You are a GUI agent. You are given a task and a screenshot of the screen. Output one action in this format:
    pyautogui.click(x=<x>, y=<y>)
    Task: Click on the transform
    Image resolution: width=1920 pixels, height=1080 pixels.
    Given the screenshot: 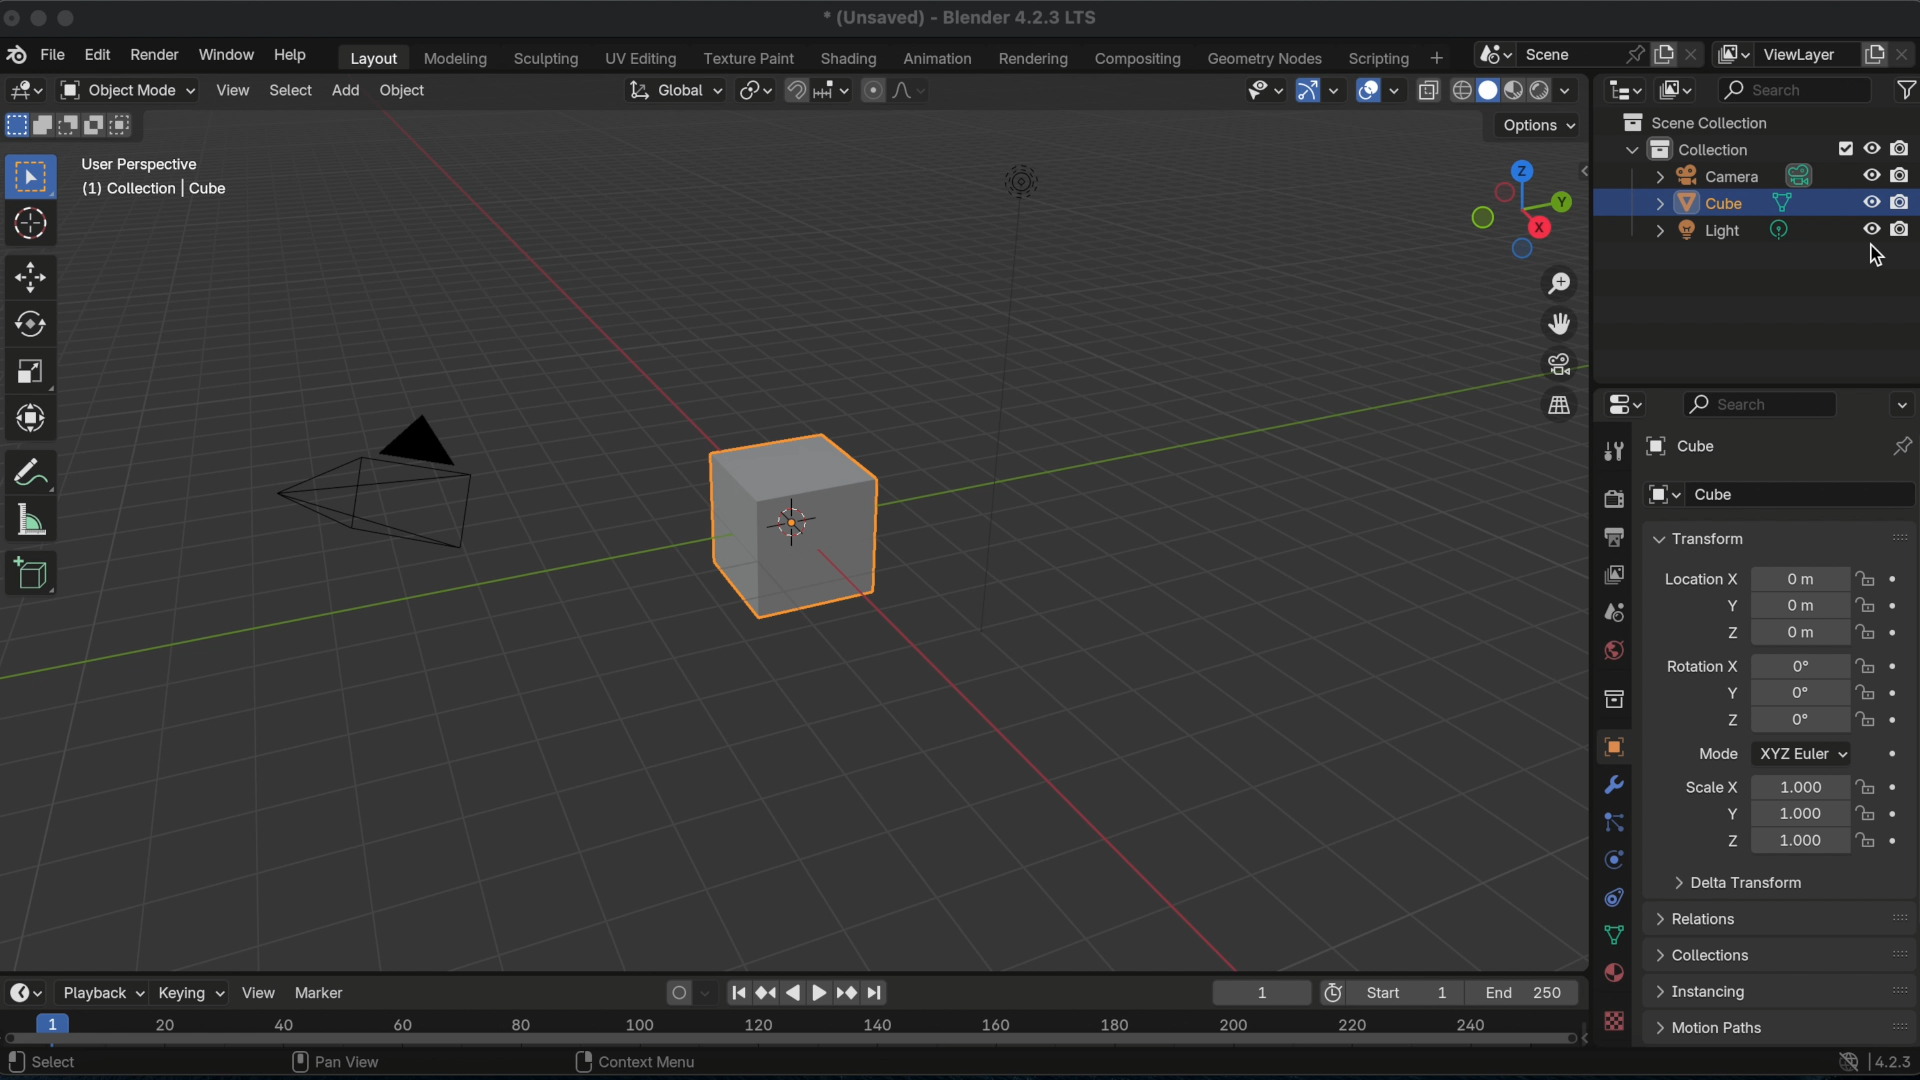 What is the action you would take?
    pyautogui.click(x=33, y=415)
    